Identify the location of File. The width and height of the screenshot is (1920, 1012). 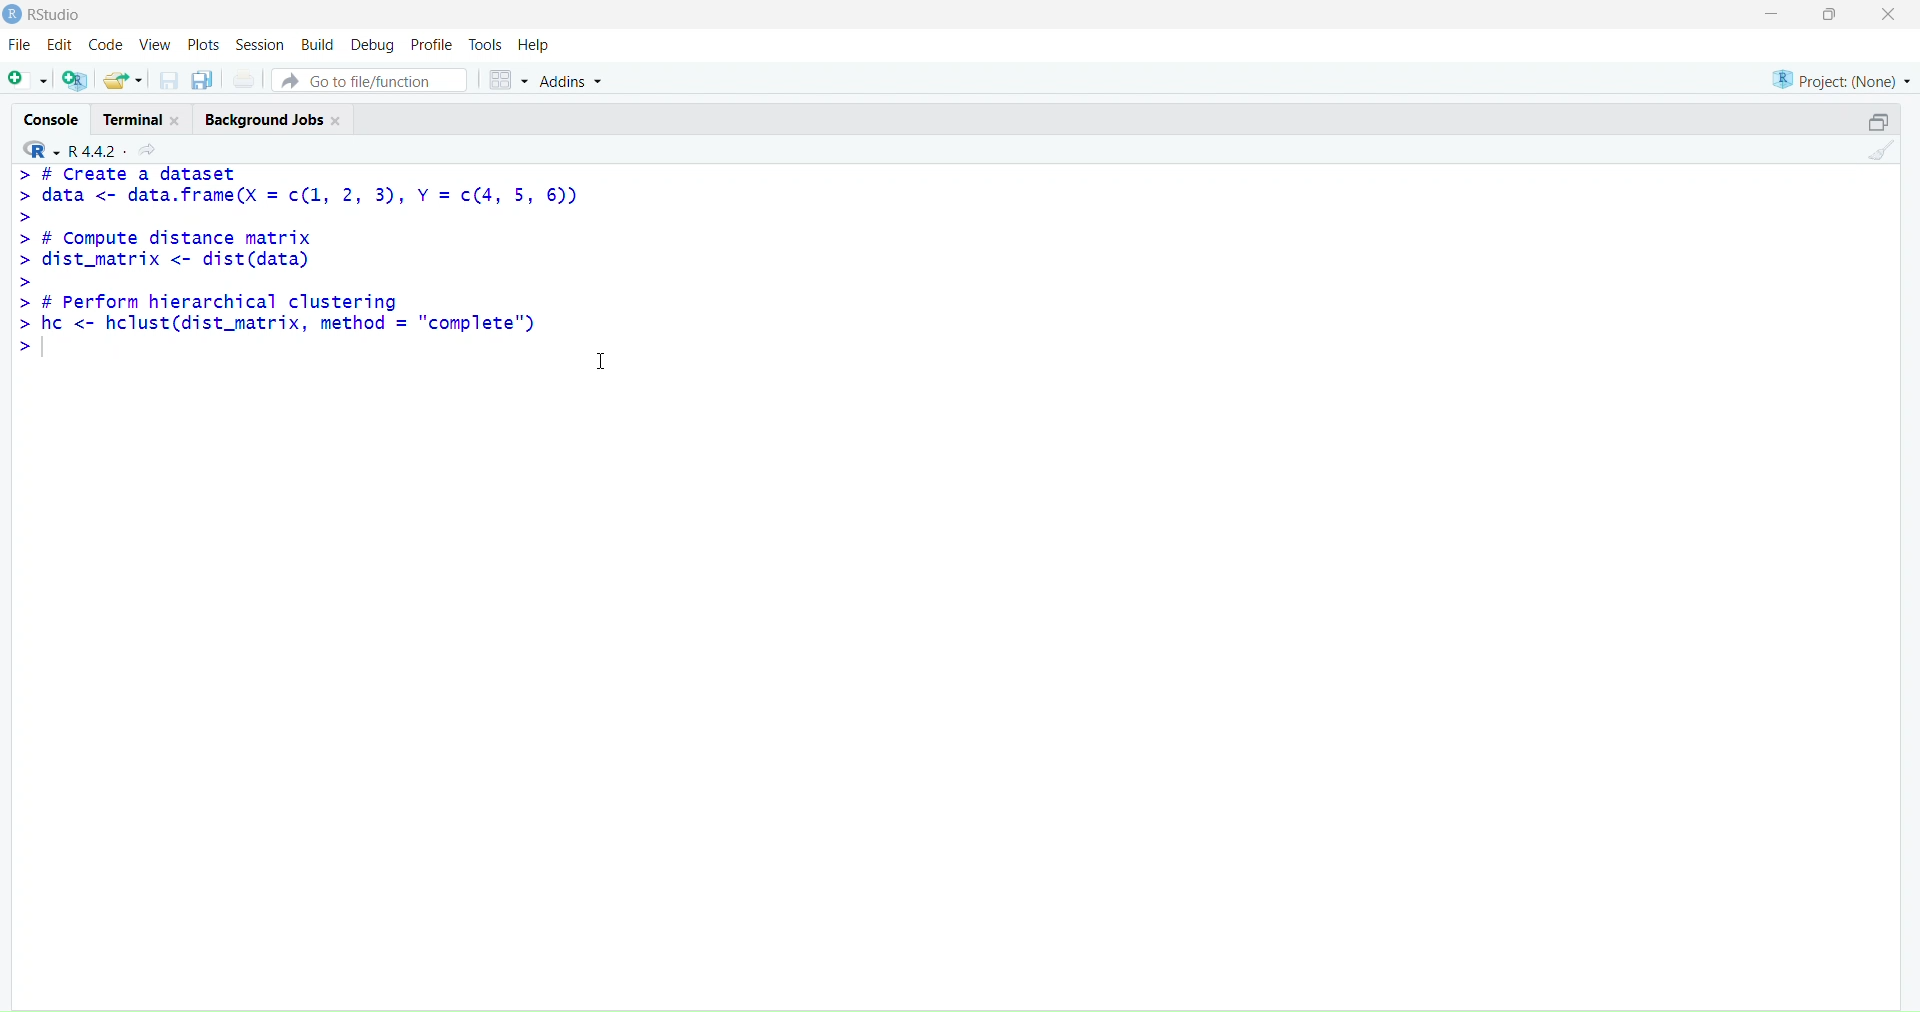
(17, 43).